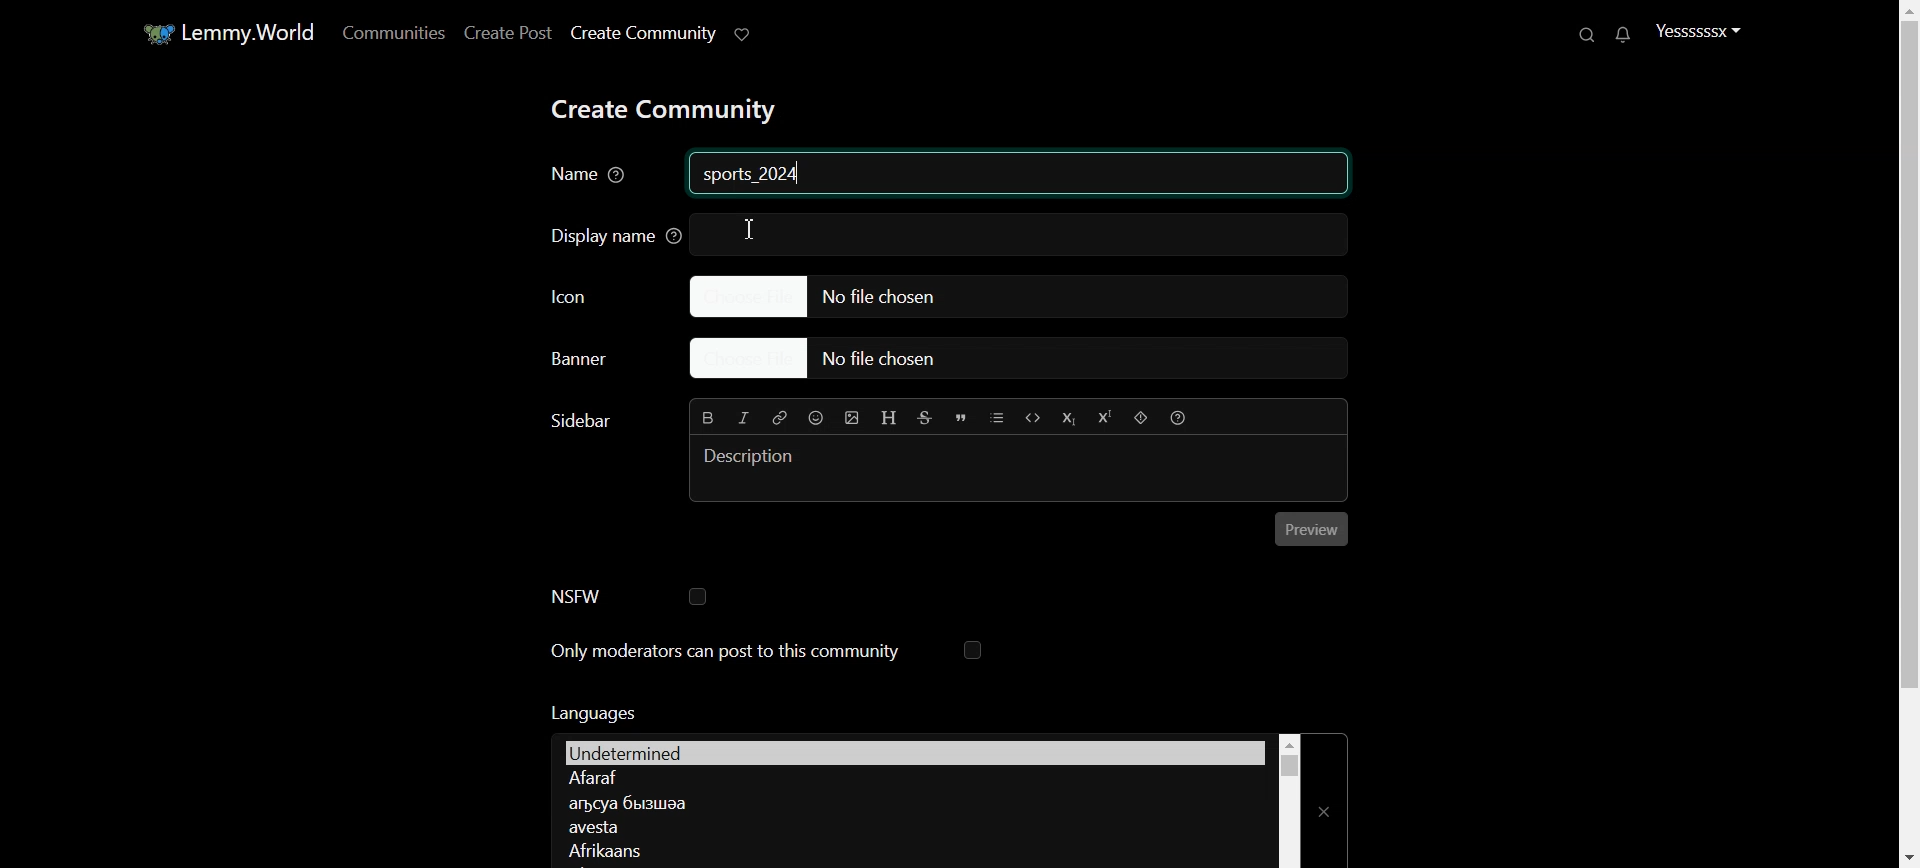  Describe the element at coordinates (1326, 800) in the screenshot. I see `Close Window` at that location.